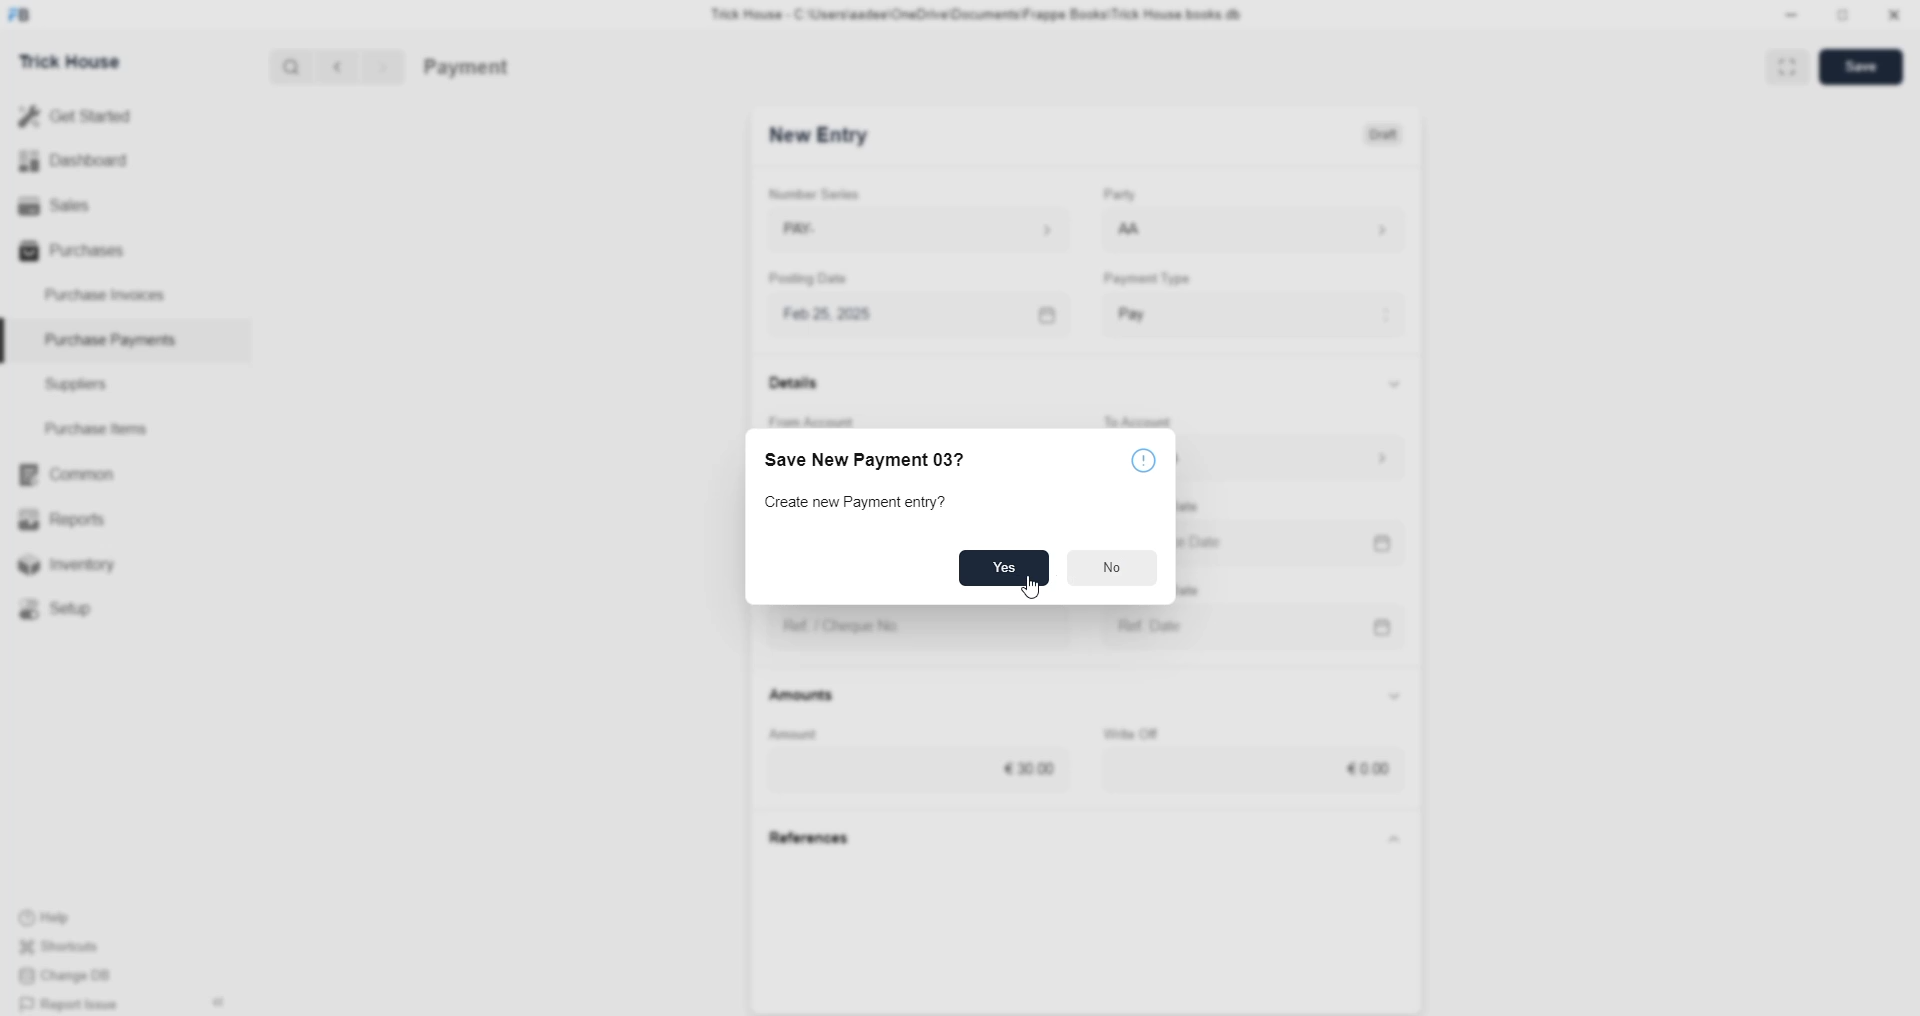 The width and height of the screenshot is (1920, 1016). Describe the element at coordinates (864, 504) in the screenshot. I see `Create new Payment entry?` at that location.